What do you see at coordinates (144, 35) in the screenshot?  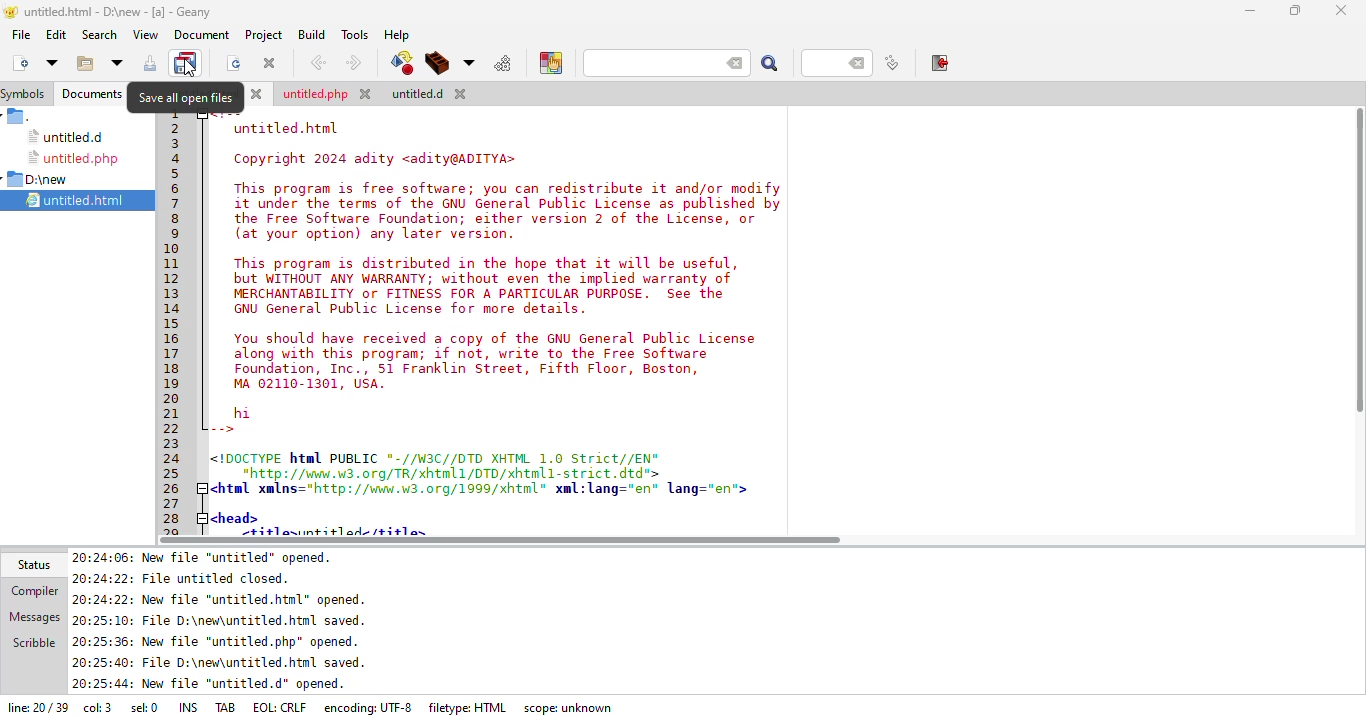 I see `view` at bounding box center [144, 35].